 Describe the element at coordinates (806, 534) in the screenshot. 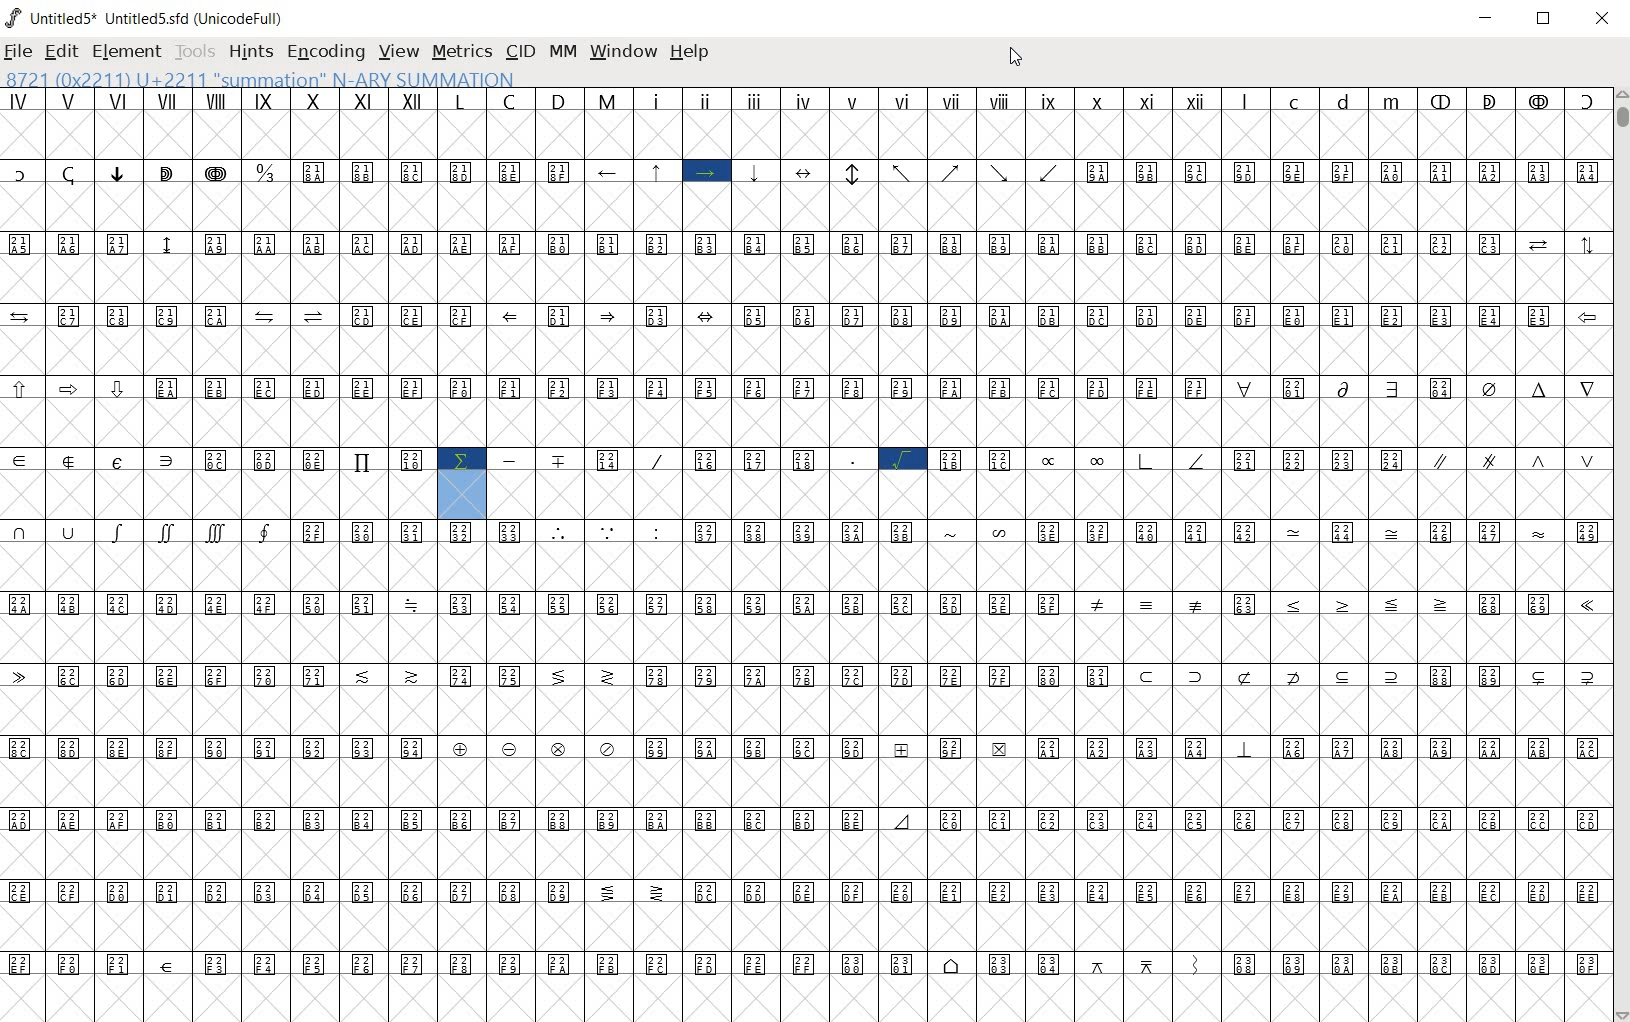

I see `special symbols` at that location.